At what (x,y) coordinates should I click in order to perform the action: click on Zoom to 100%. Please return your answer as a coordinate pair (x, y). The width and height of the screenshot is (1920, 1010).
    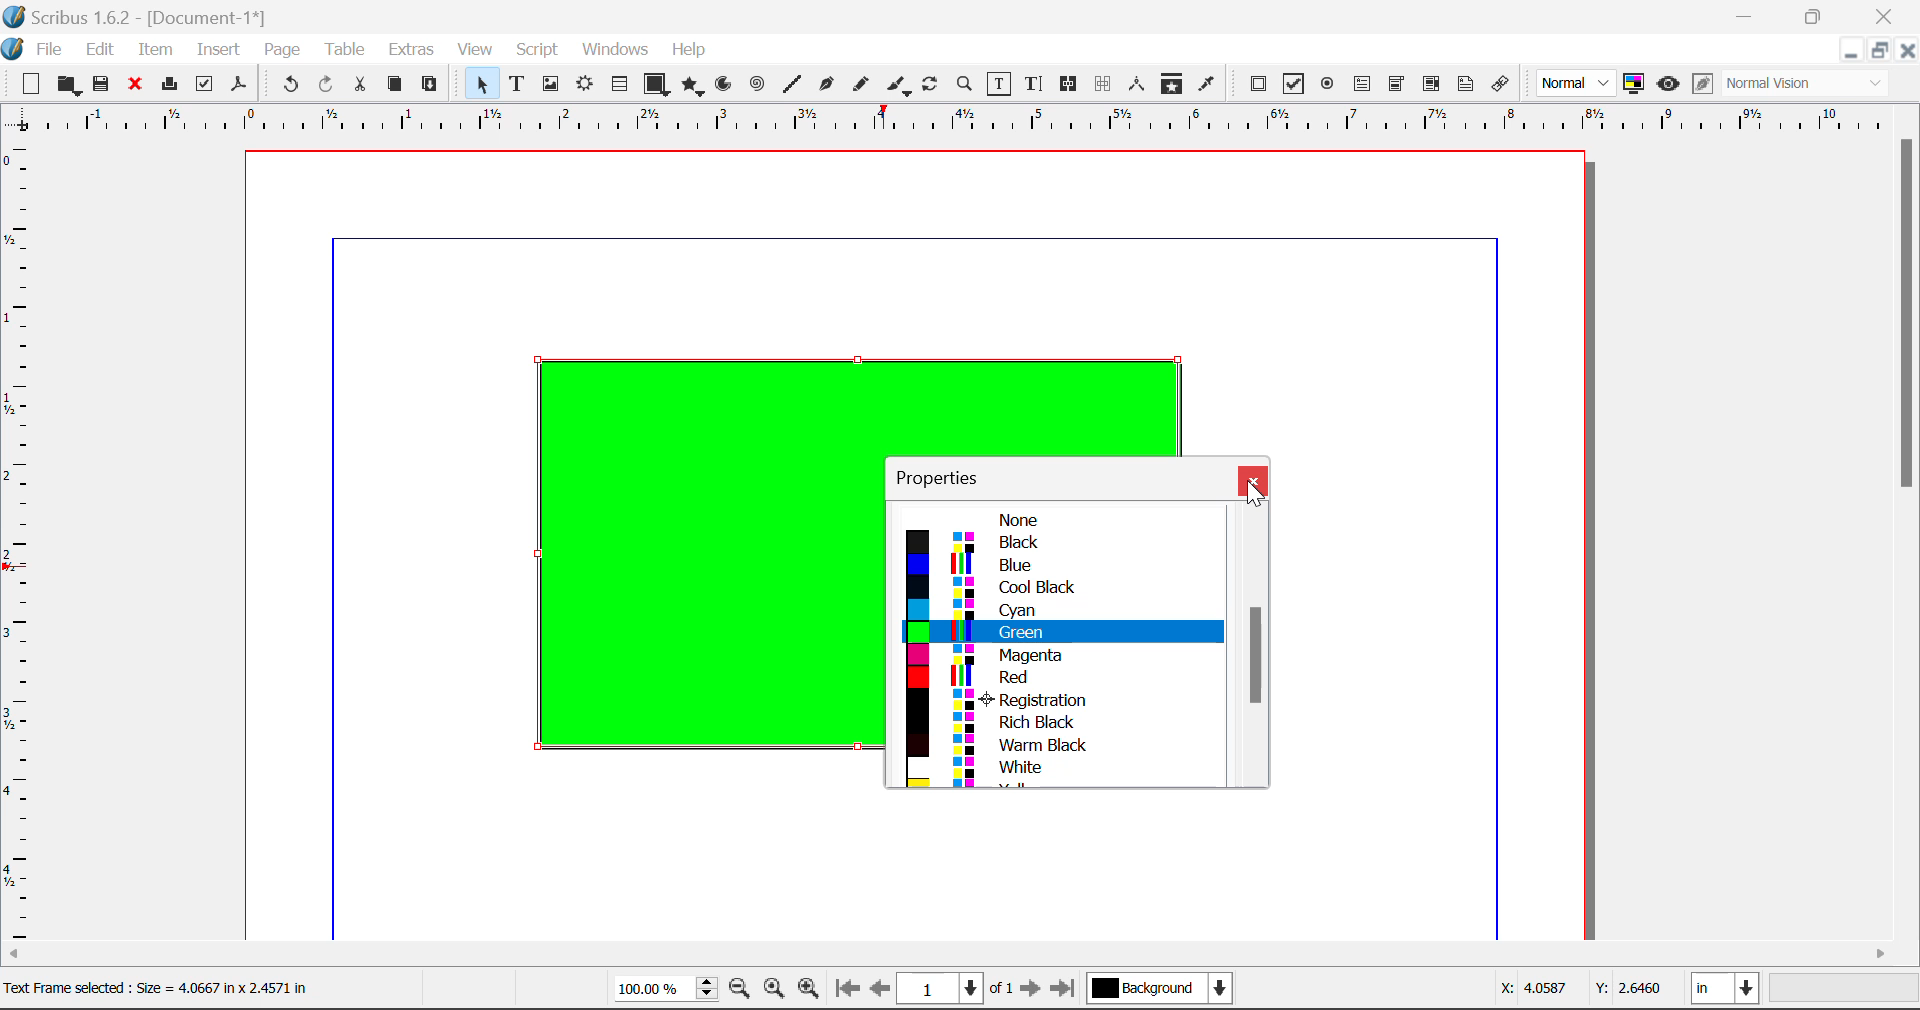
    Looking at the image, I should click on (774, 991).